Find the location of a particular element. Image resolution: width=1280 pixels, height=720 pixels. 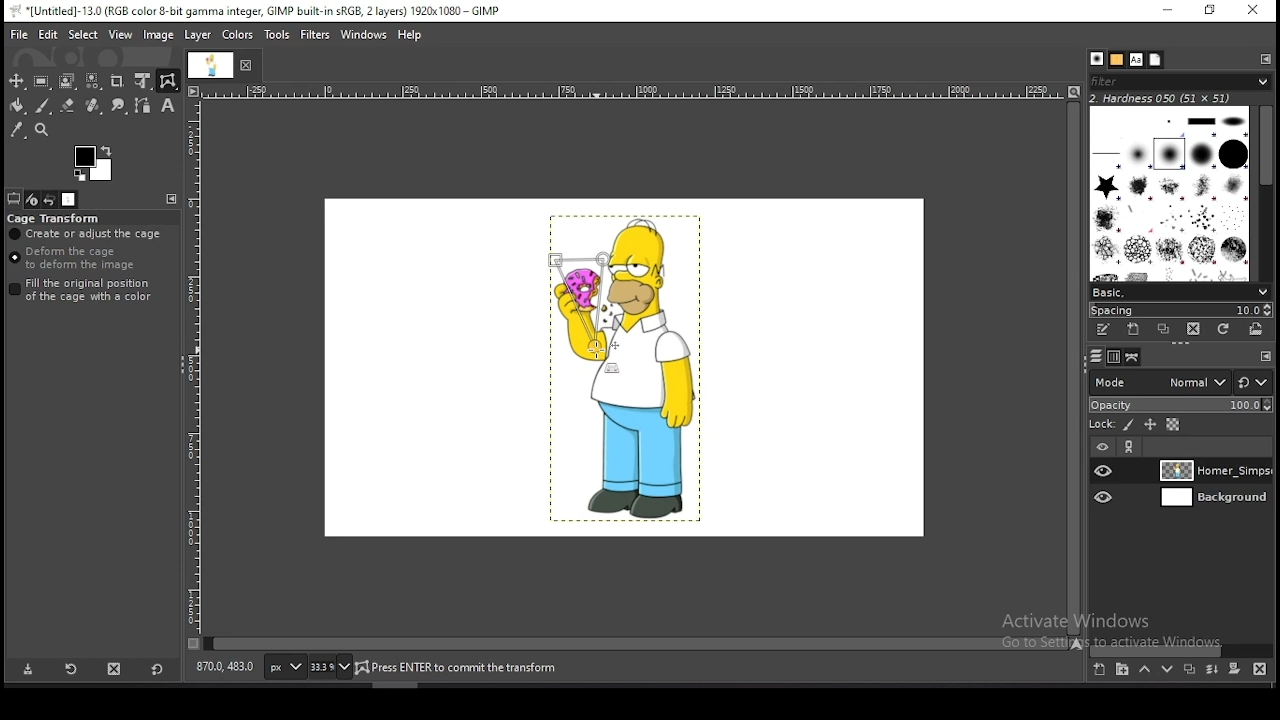

hardness 050 is located at coordinates (1162, 98).